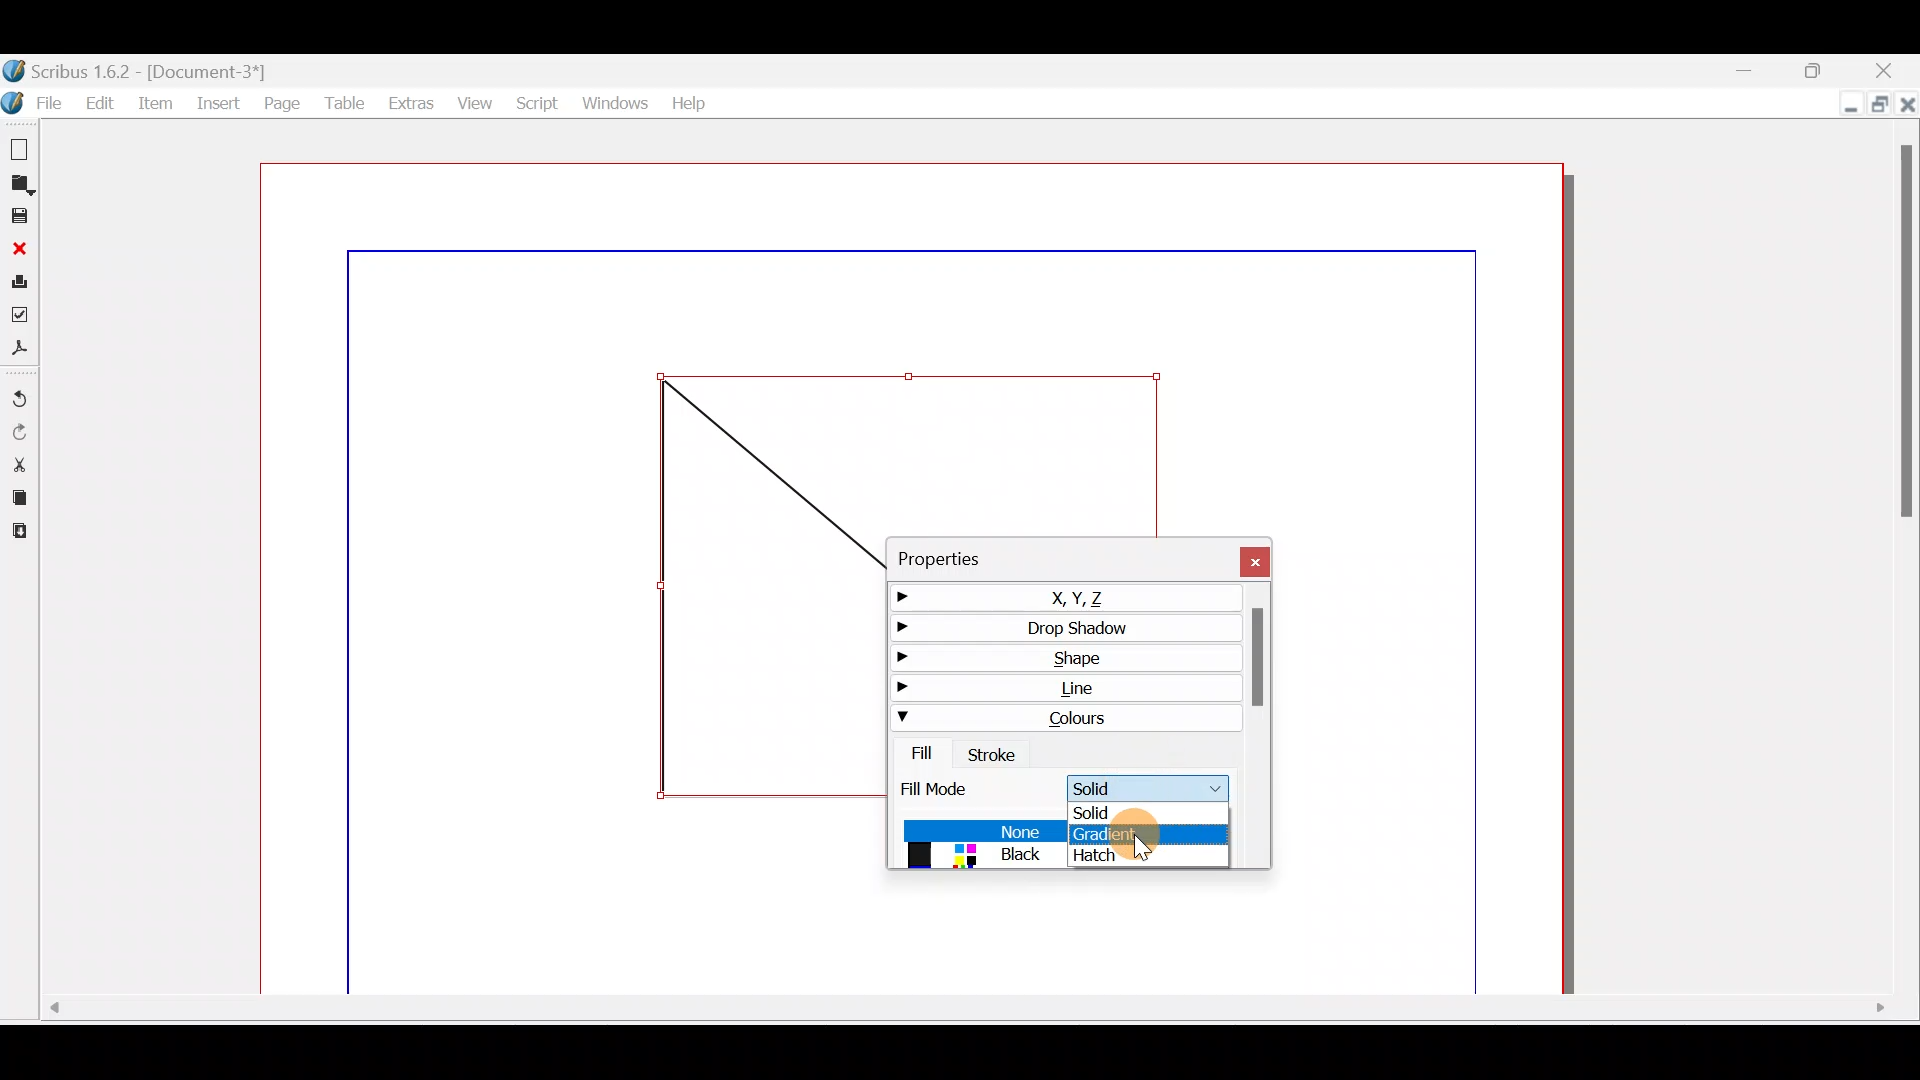 This screenshot has width=1920, height=1080. I want to click on Copy, so click(18, 495).